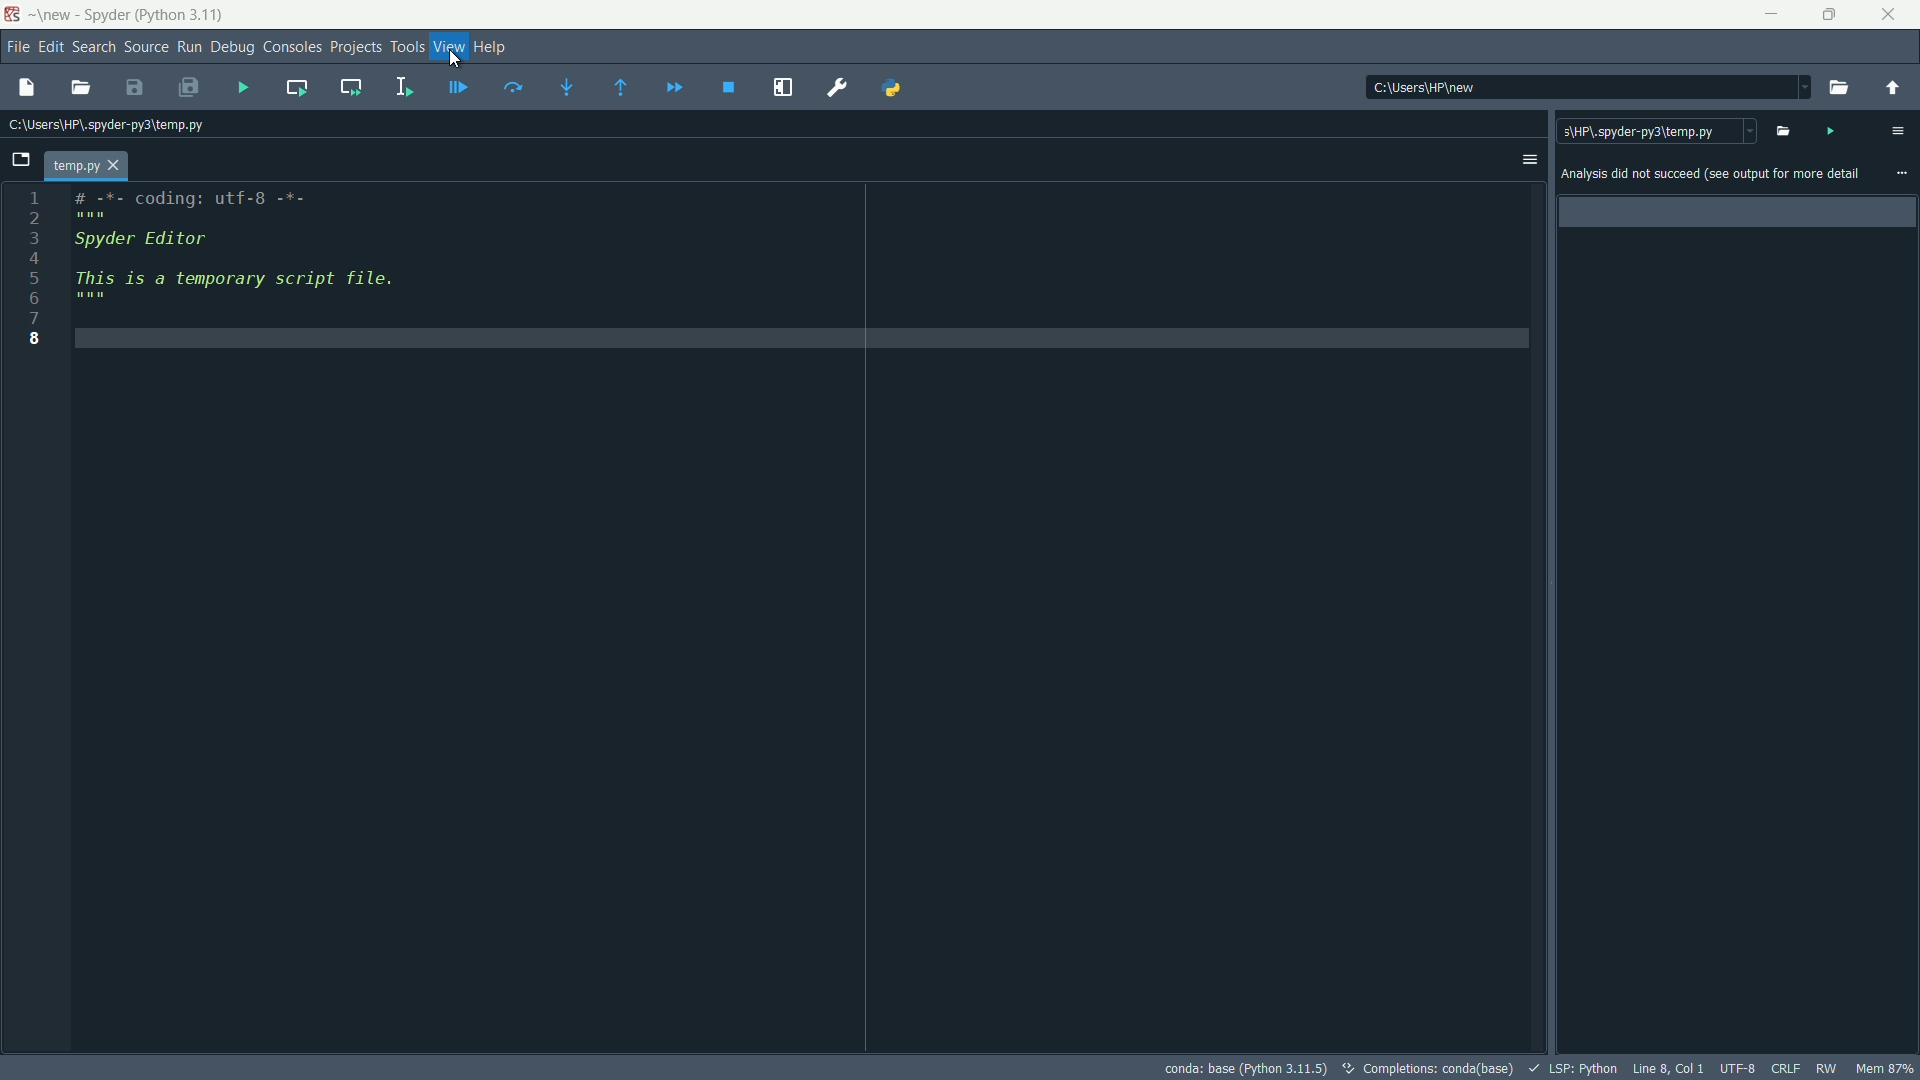 The height and width of the screenshot is (1080, 1920). Describe the element at coordinates (404, 88) in the screenshot. I see `run selection` at that location.